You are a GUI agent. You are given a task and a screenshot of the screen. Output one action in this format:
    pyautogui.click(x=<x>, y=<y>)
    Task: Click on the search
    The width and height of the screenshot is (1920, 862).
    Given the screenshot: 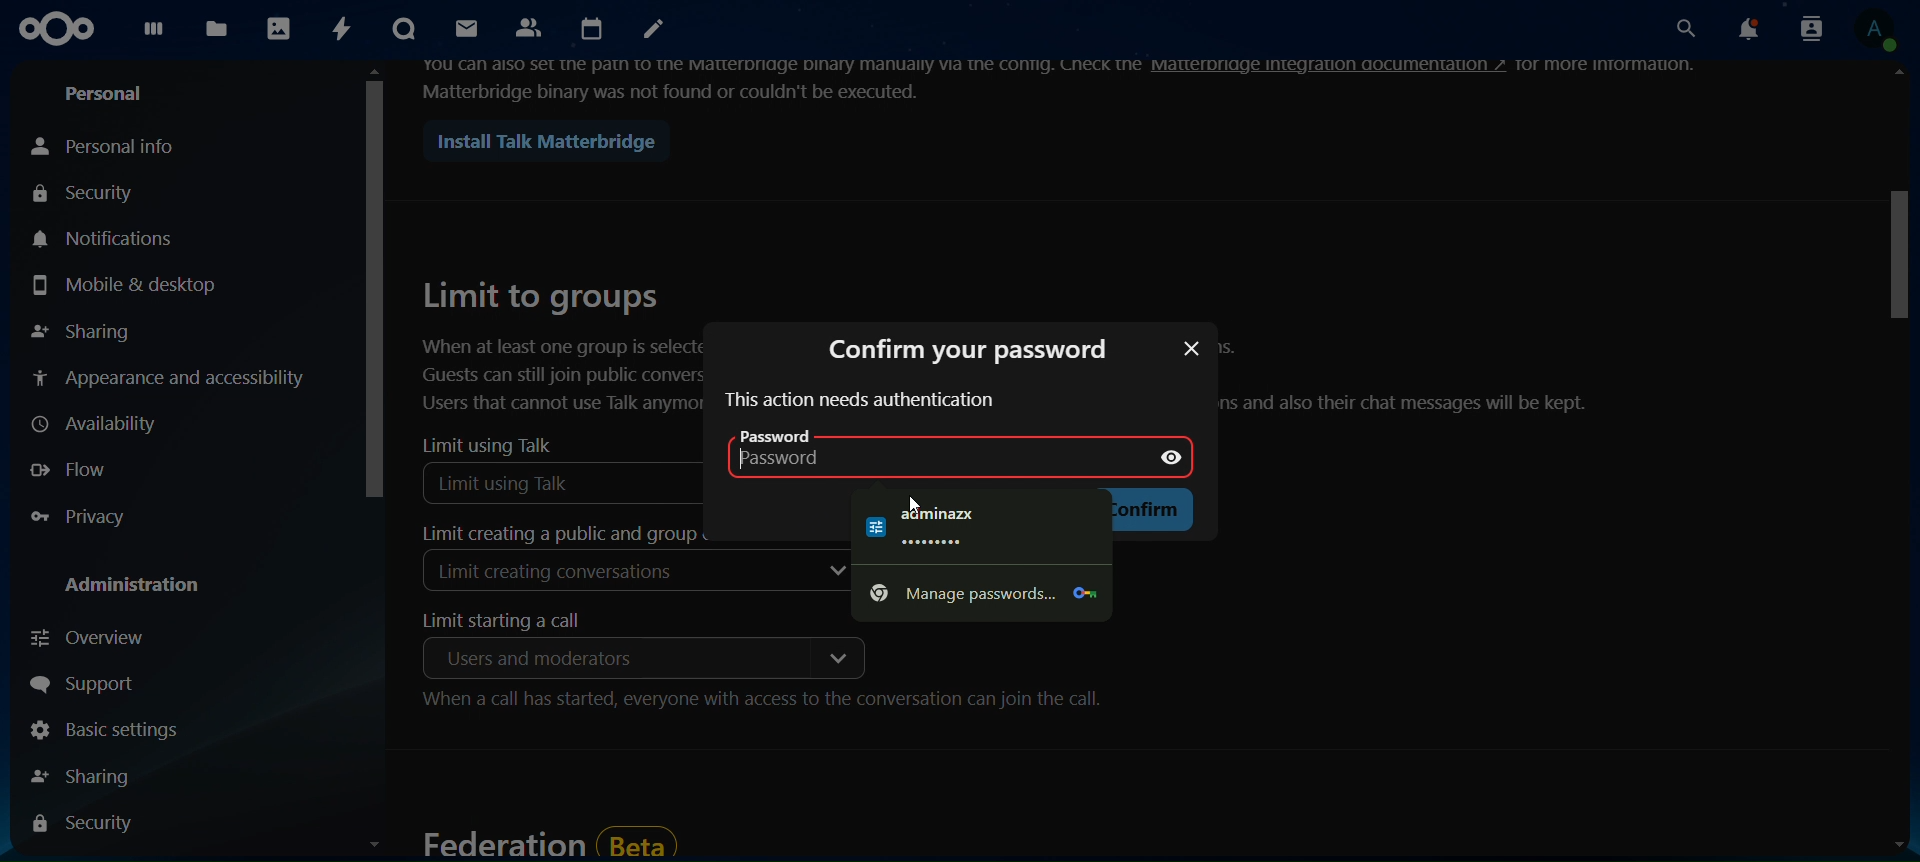 What is the action you would take?
    pyautogui.click(x=1681, y=30)
    